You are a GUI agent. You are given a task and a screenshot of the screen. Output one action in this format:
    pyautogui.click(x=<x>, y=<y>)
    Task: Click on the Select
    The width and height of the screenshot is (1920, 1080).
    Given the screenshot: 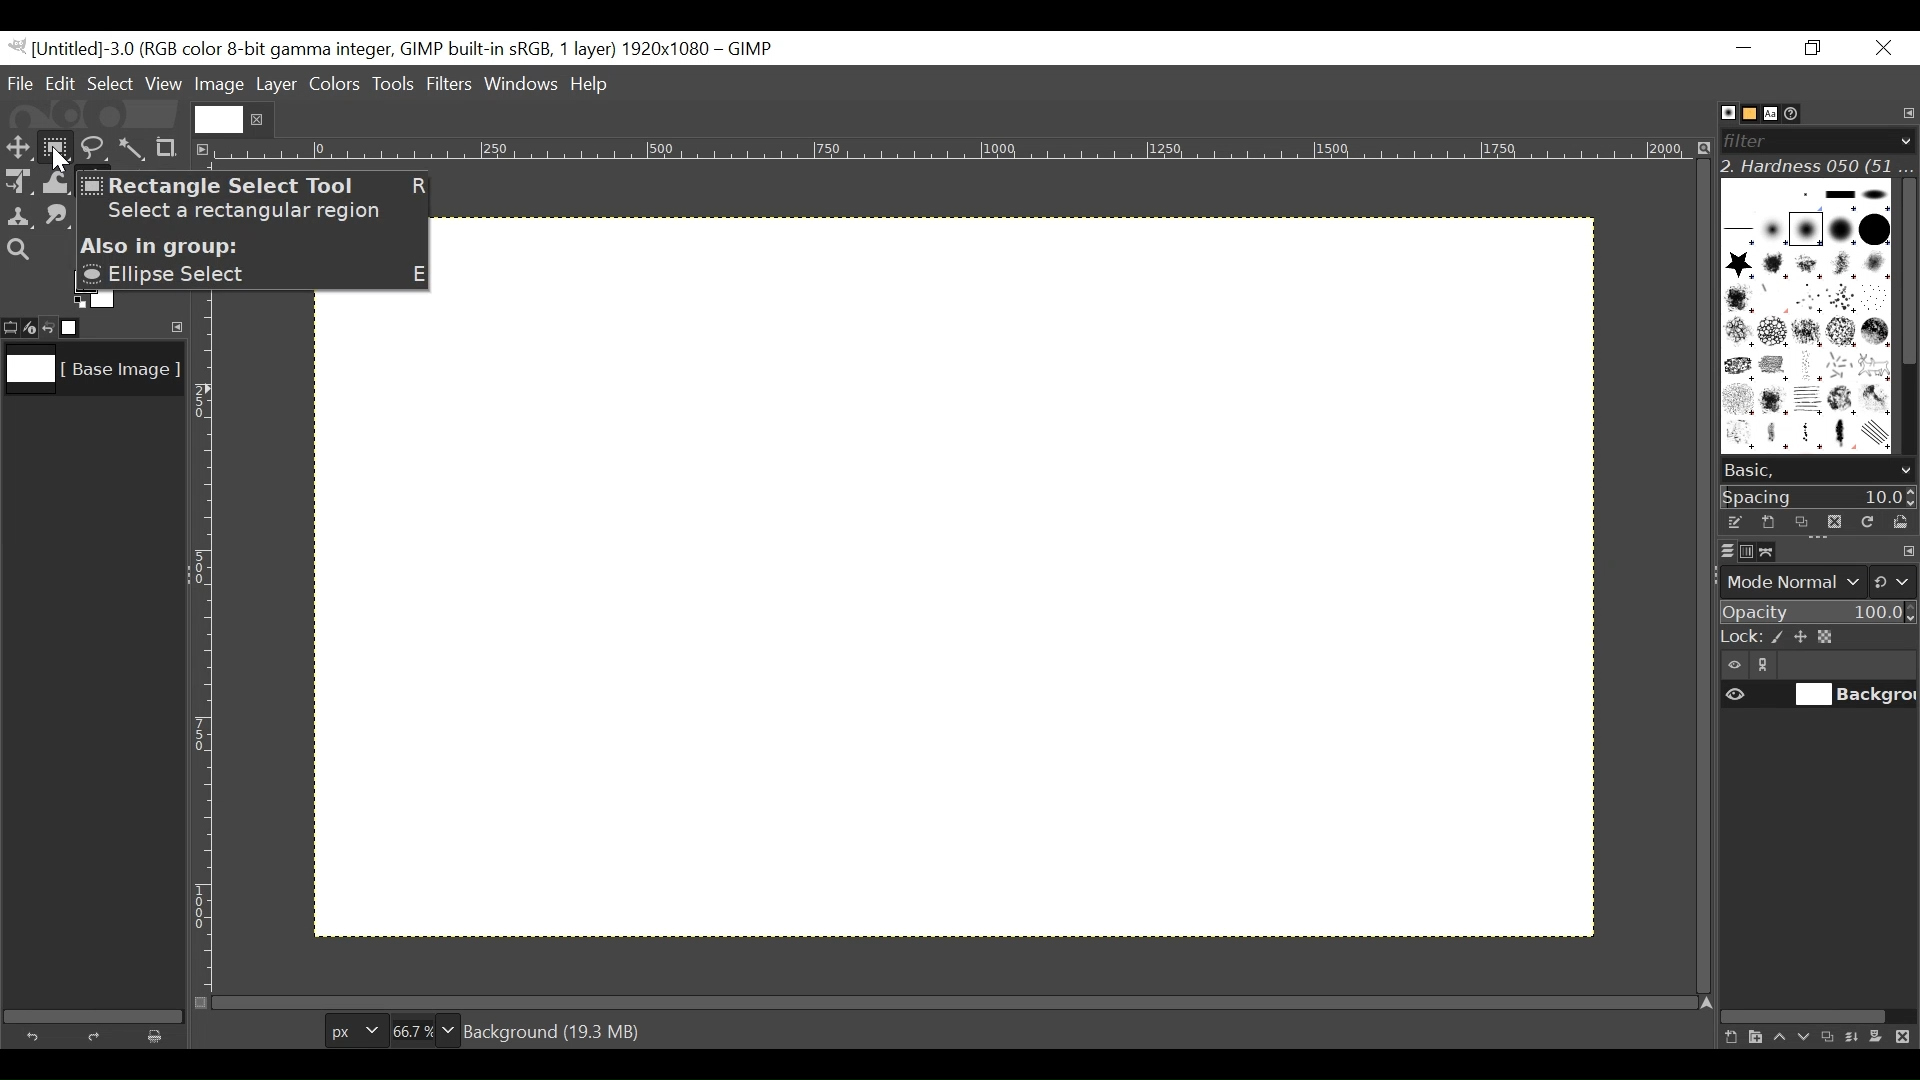 What is the action you would take?
    pyautogui.click(x=111, y=83)
    